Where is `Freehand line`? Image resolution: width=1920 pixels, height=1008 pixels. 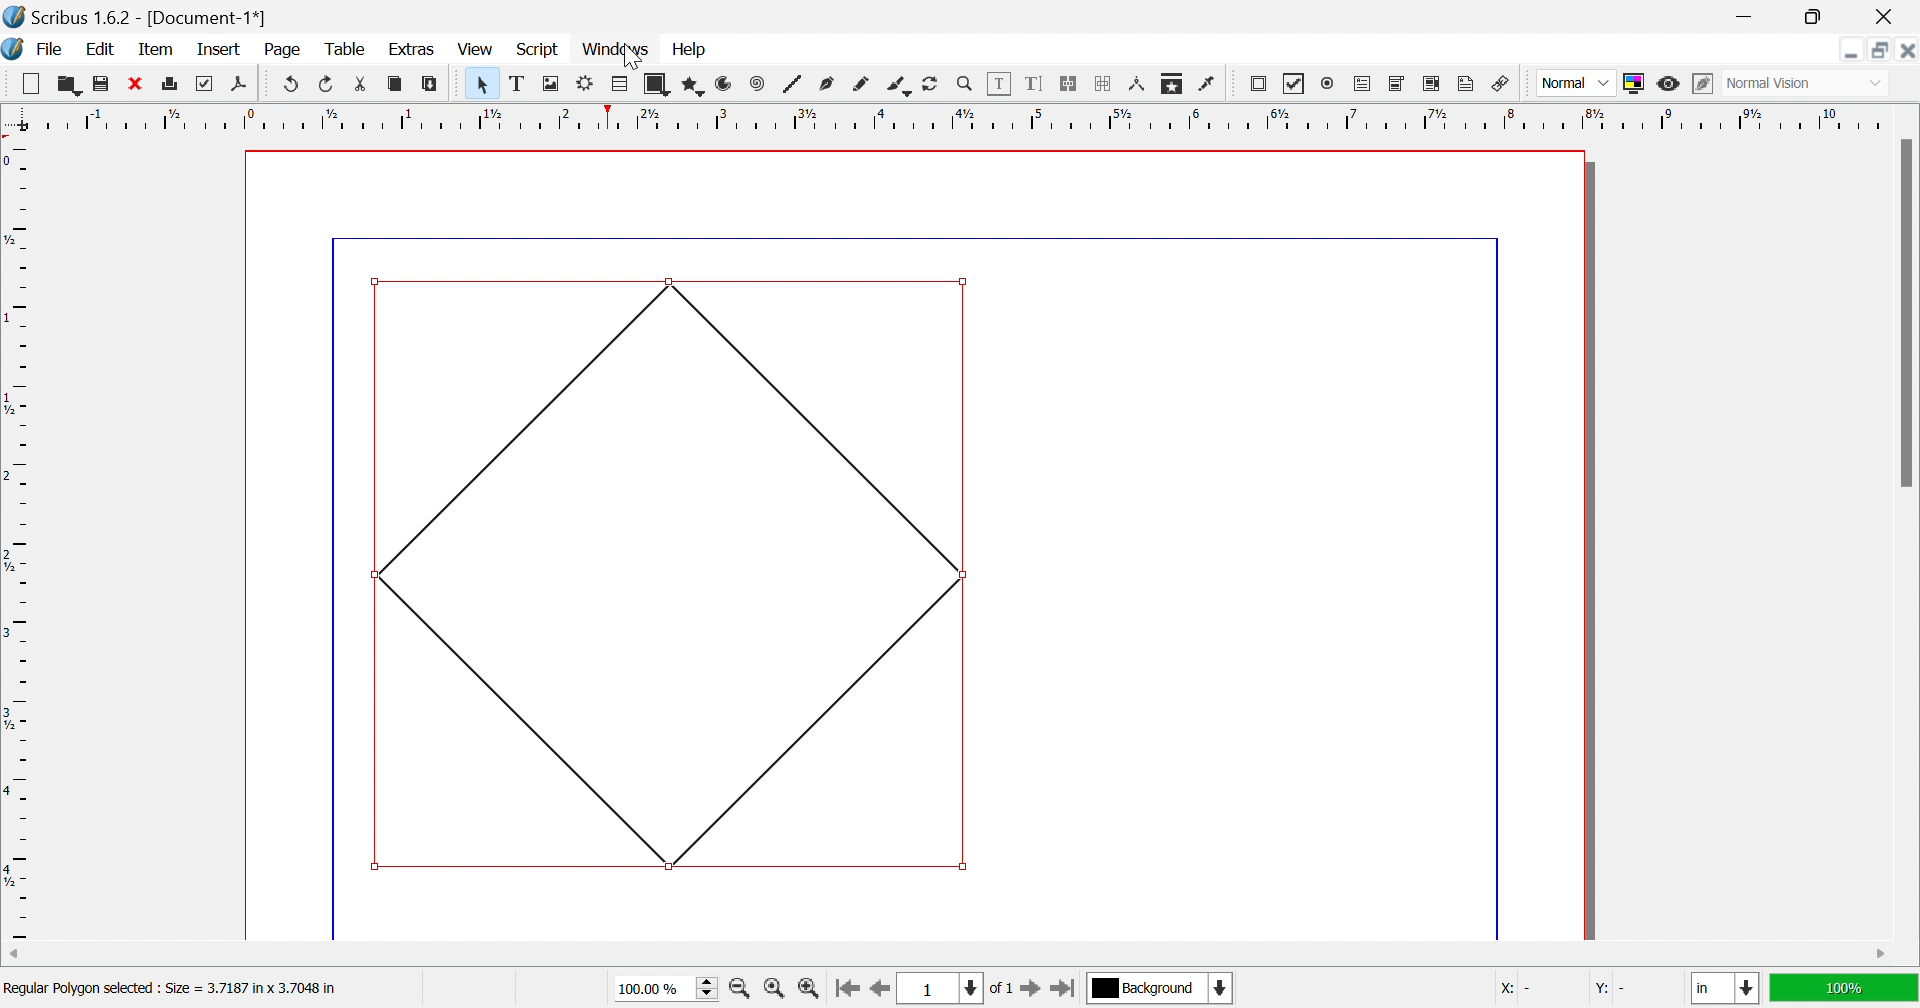
Freehand line is located at coordinates (861, 85).